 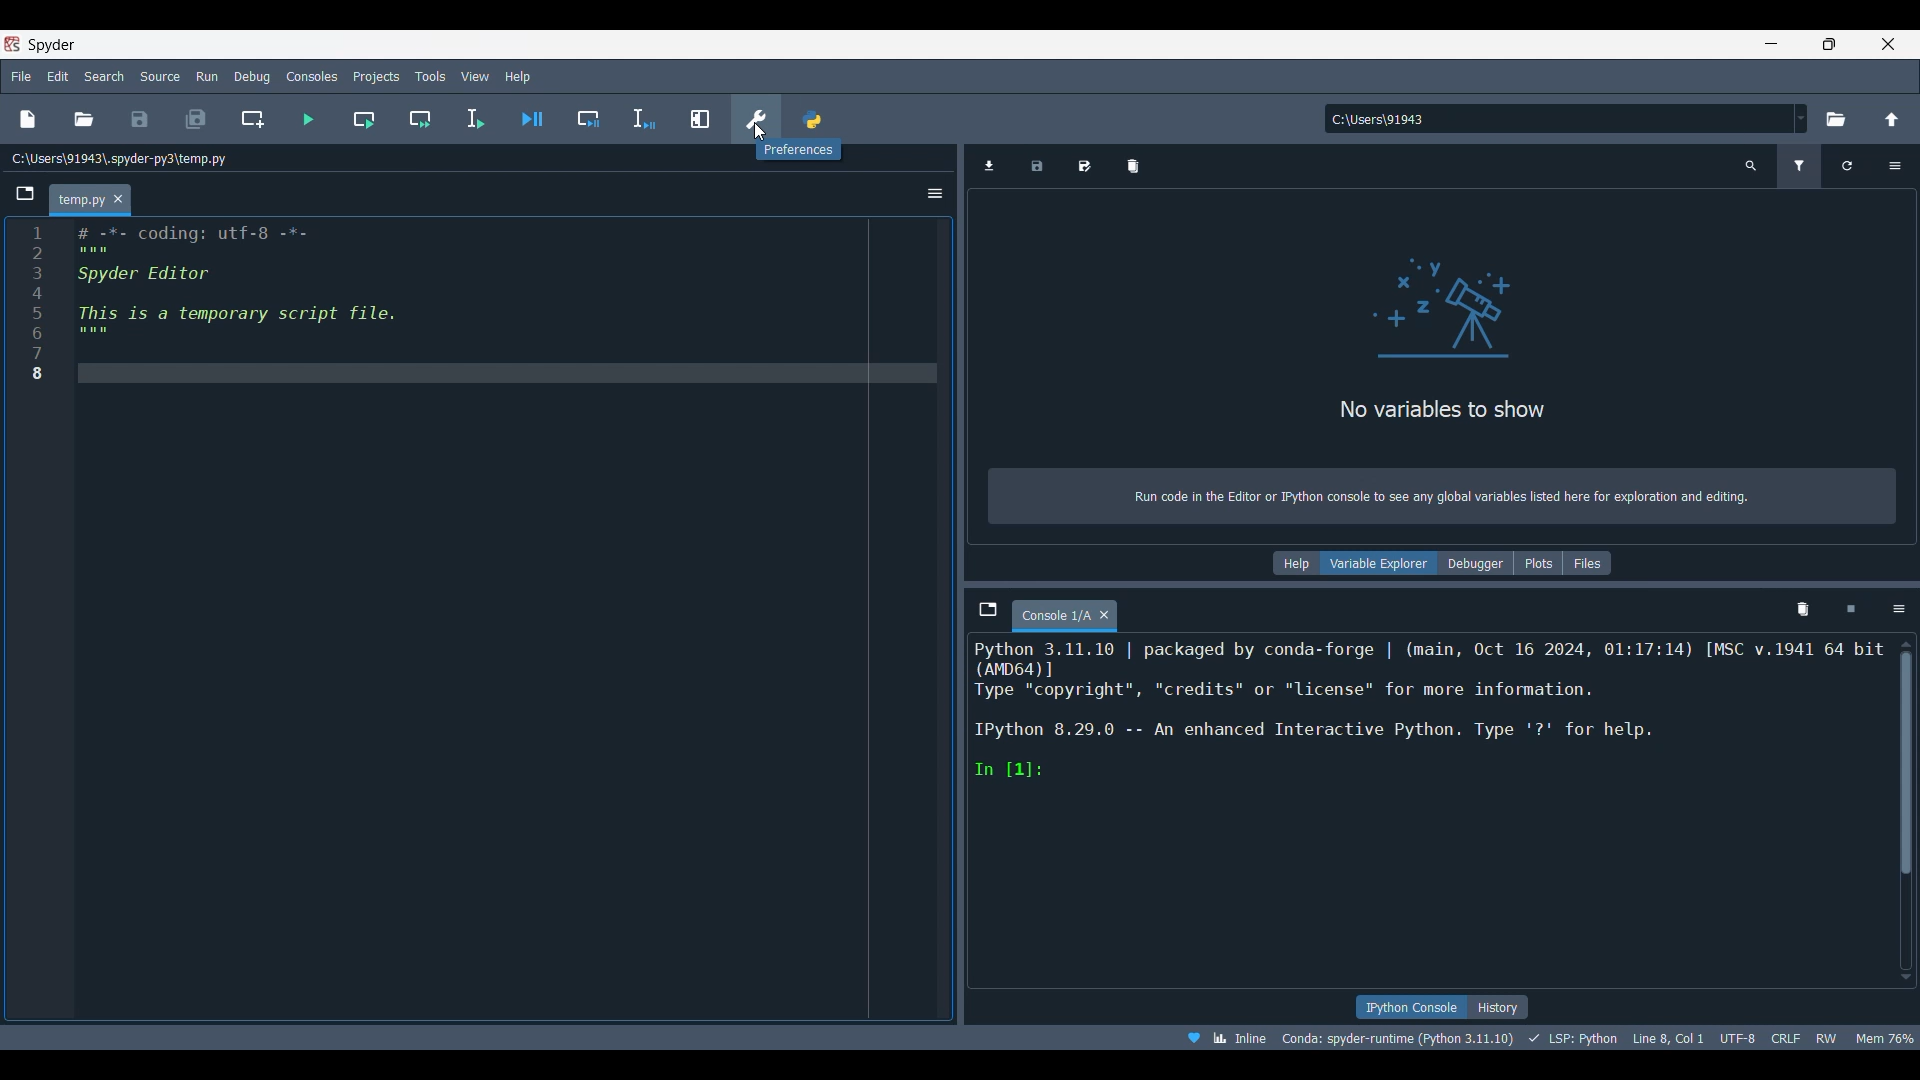 What do you see at coordinates (197, 119) in the screenshot?
I see `Save all files` at bounding box center [197, 119].